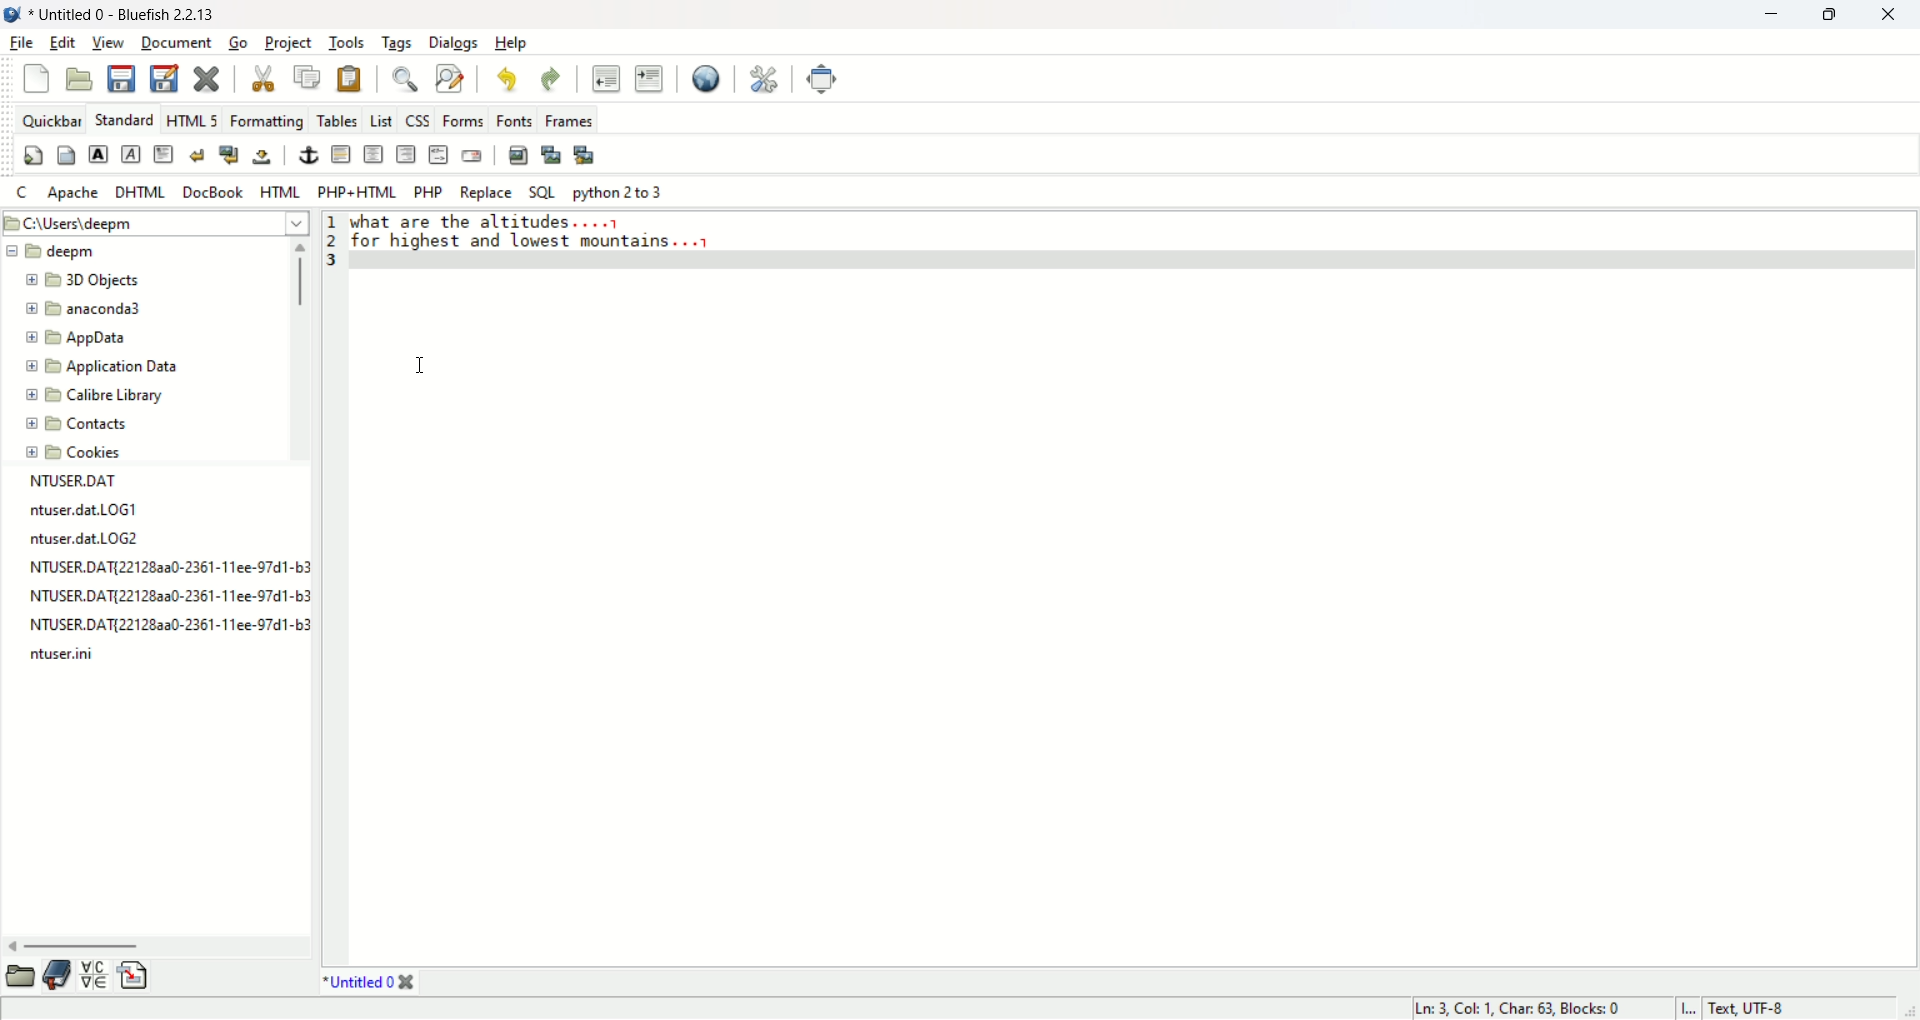  I want to click on copy, so click(307, 78).